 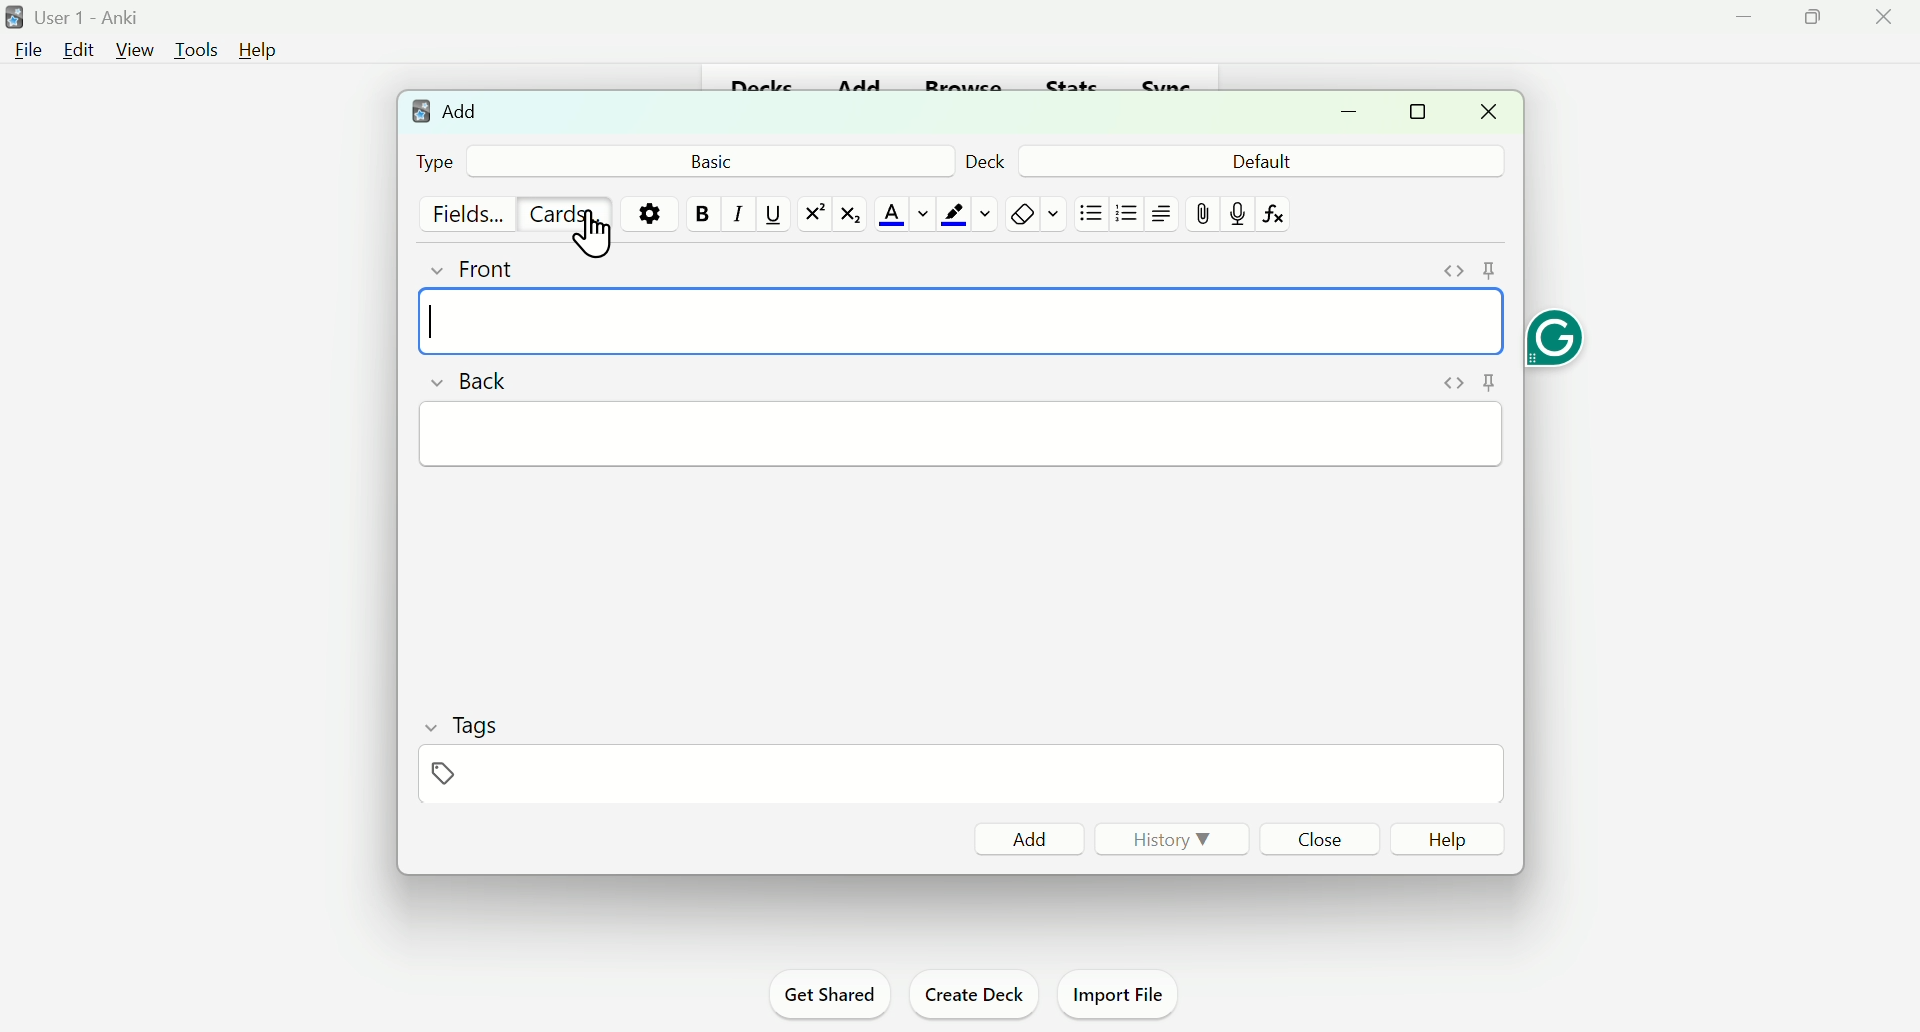 I want to click on Stats, so click(x=1072, y=82).